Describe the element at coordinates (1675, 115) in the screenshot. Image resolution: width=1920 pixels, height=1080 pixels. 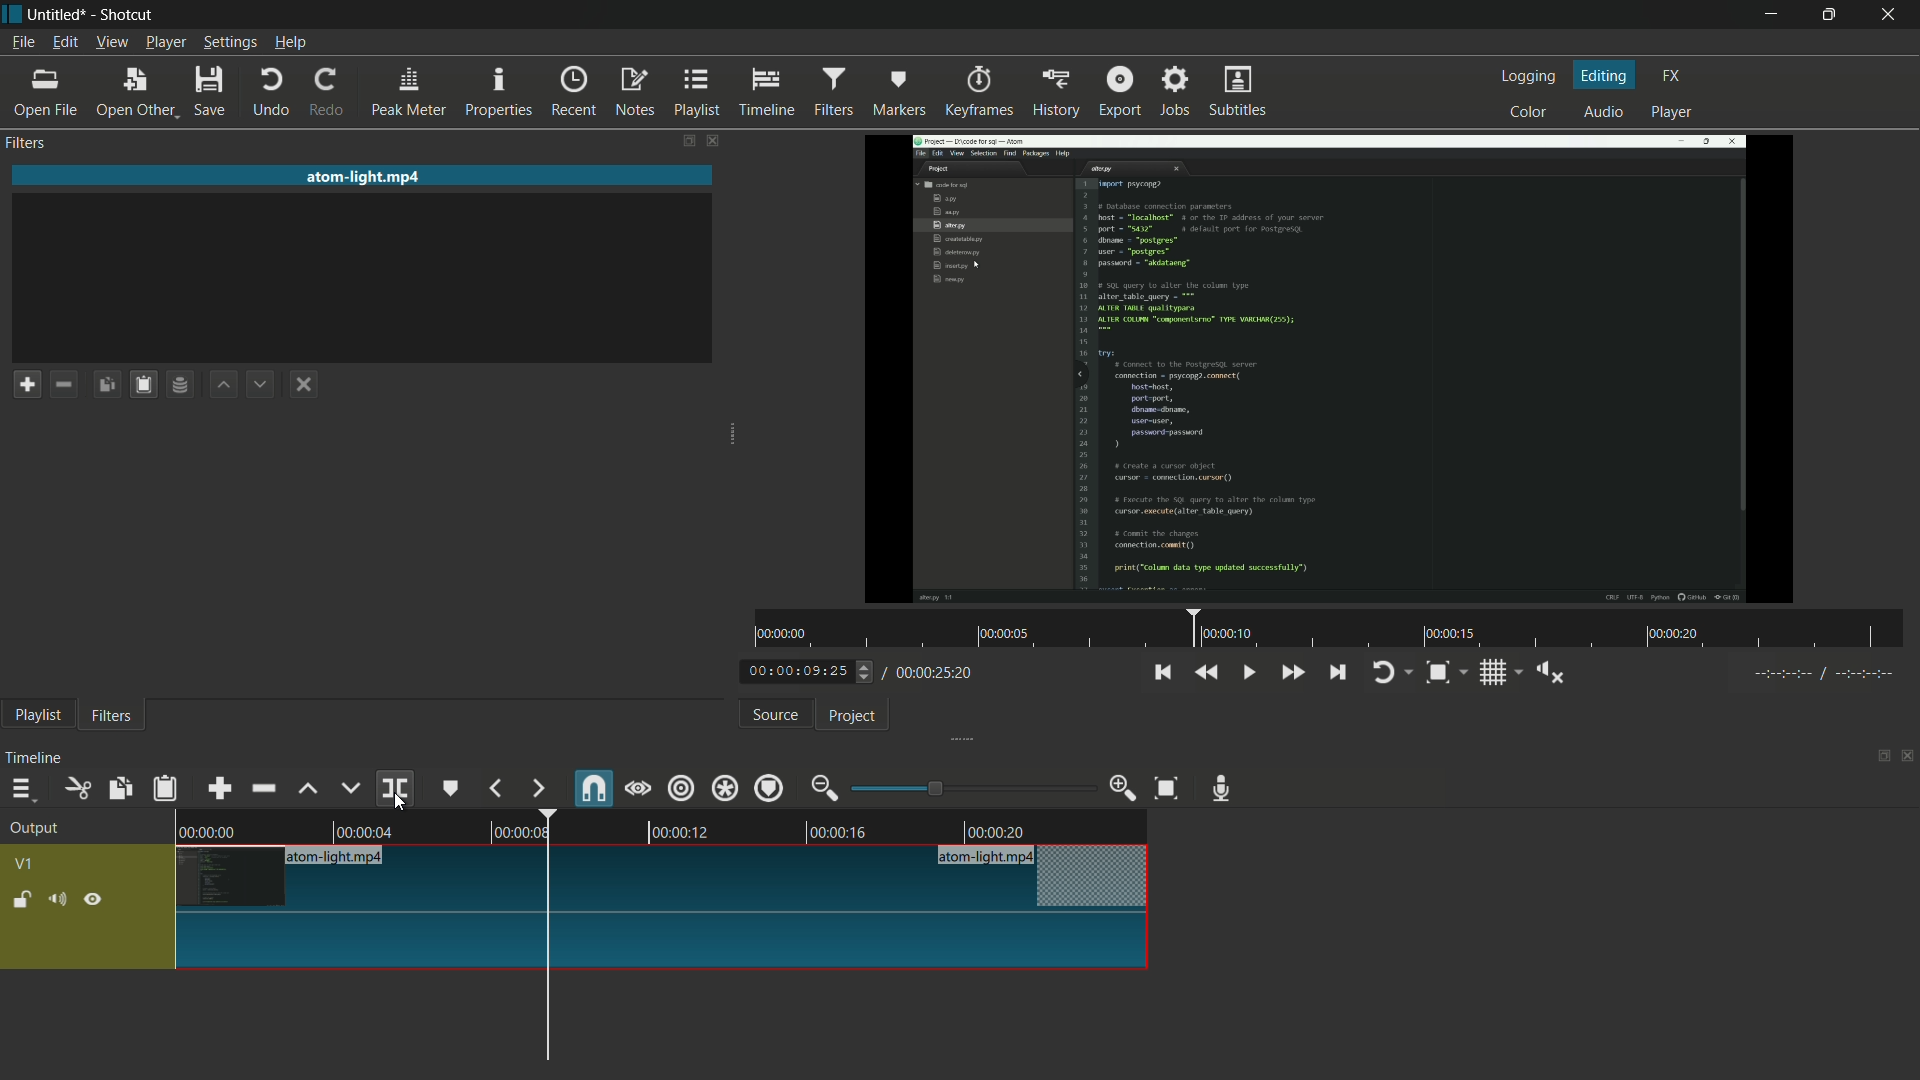
I see `player` at that location.